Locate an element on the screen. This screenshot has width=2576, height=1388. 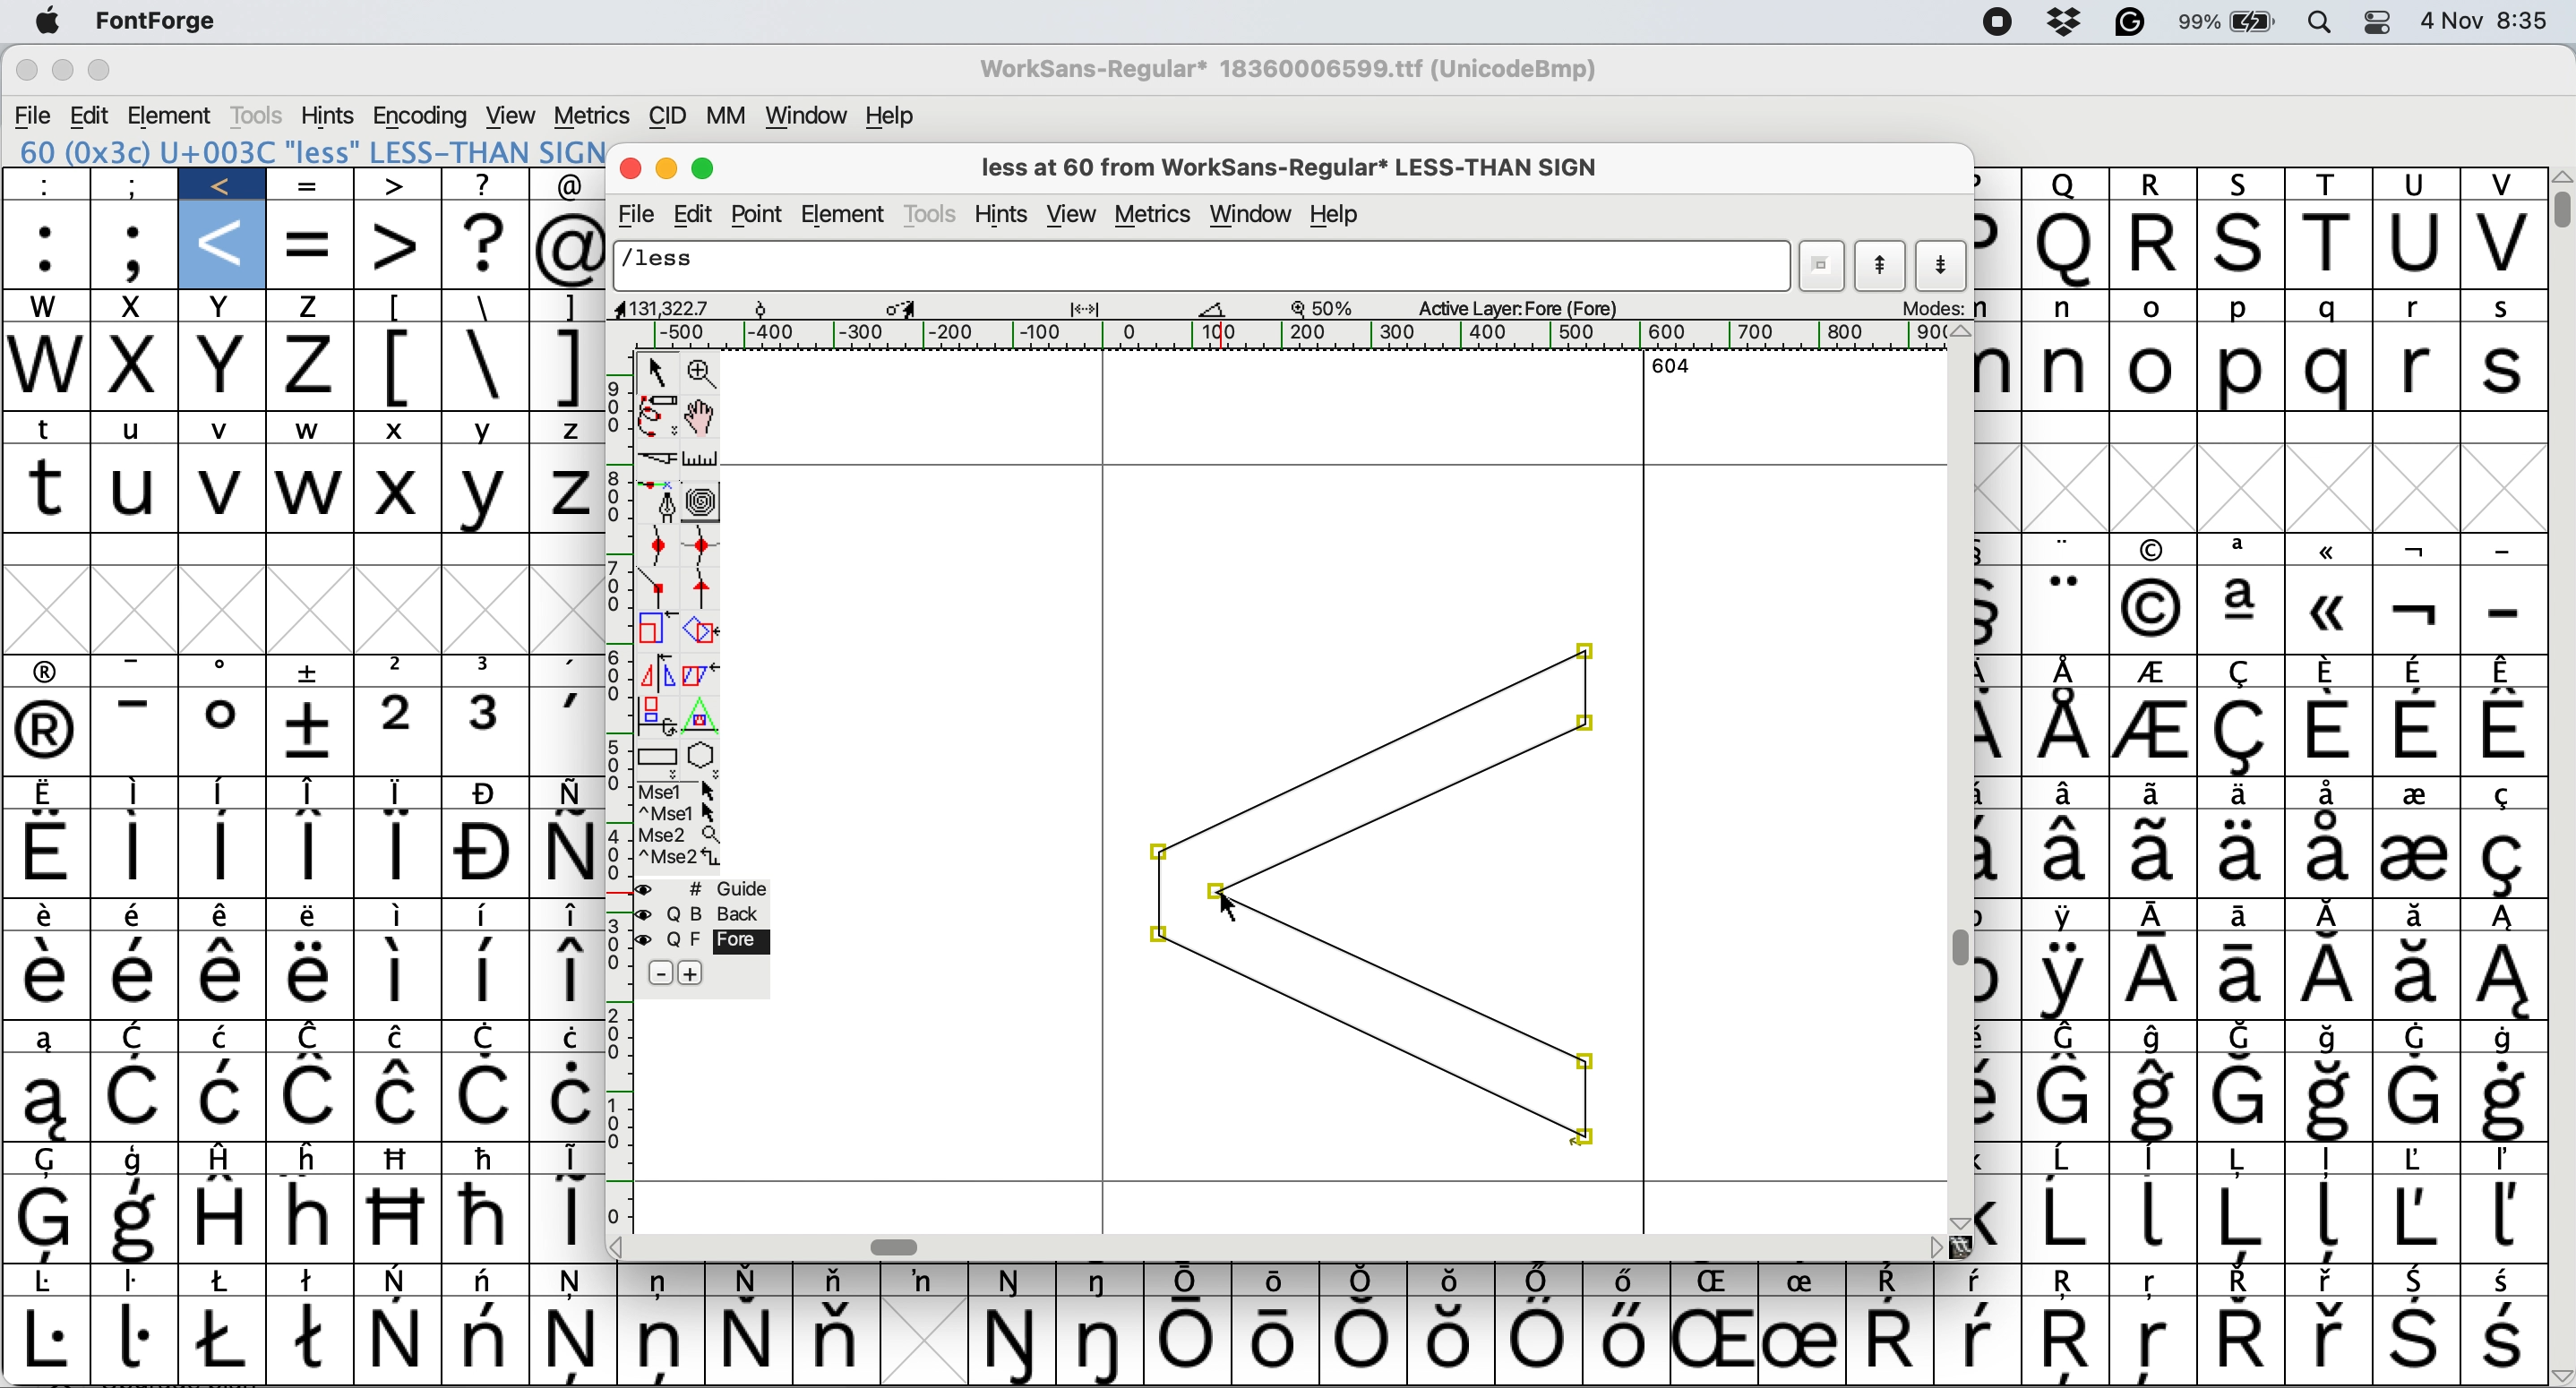
back is located at coordinates (705, 912).